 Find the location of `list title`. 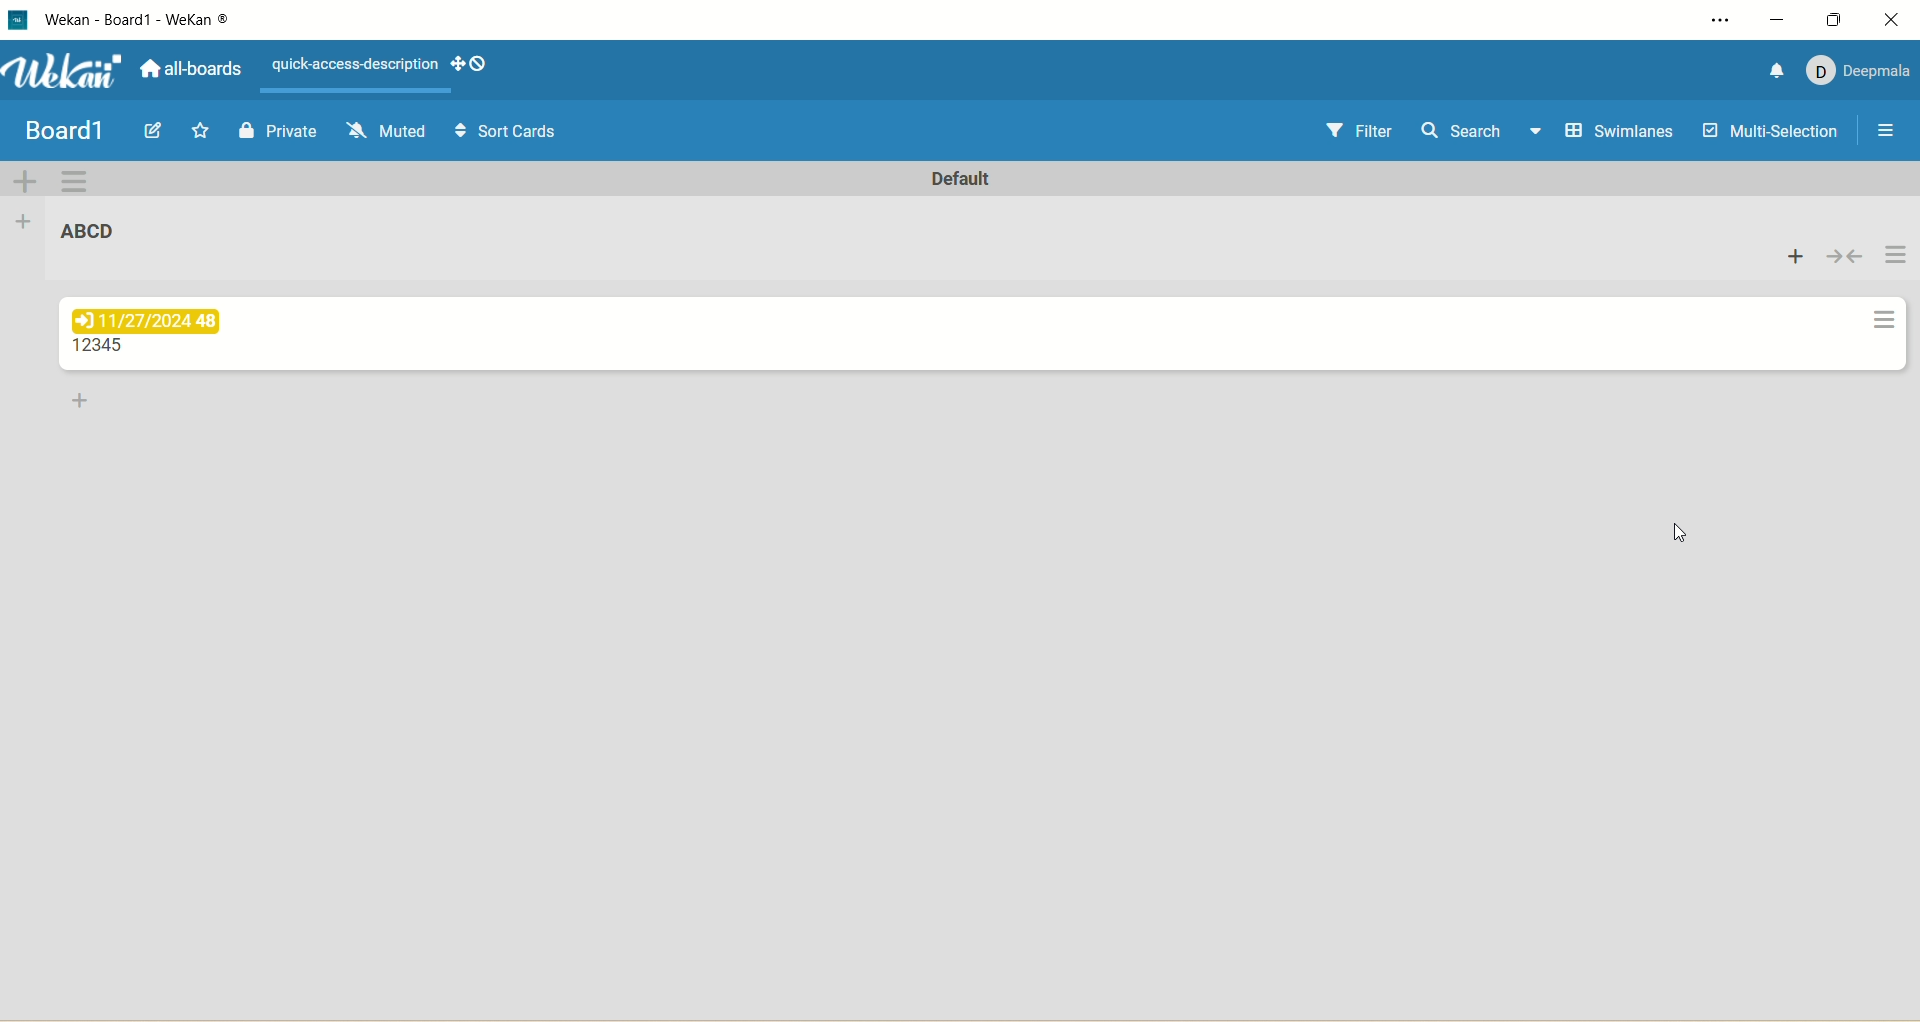

list title is located at coordinates (103, 347).